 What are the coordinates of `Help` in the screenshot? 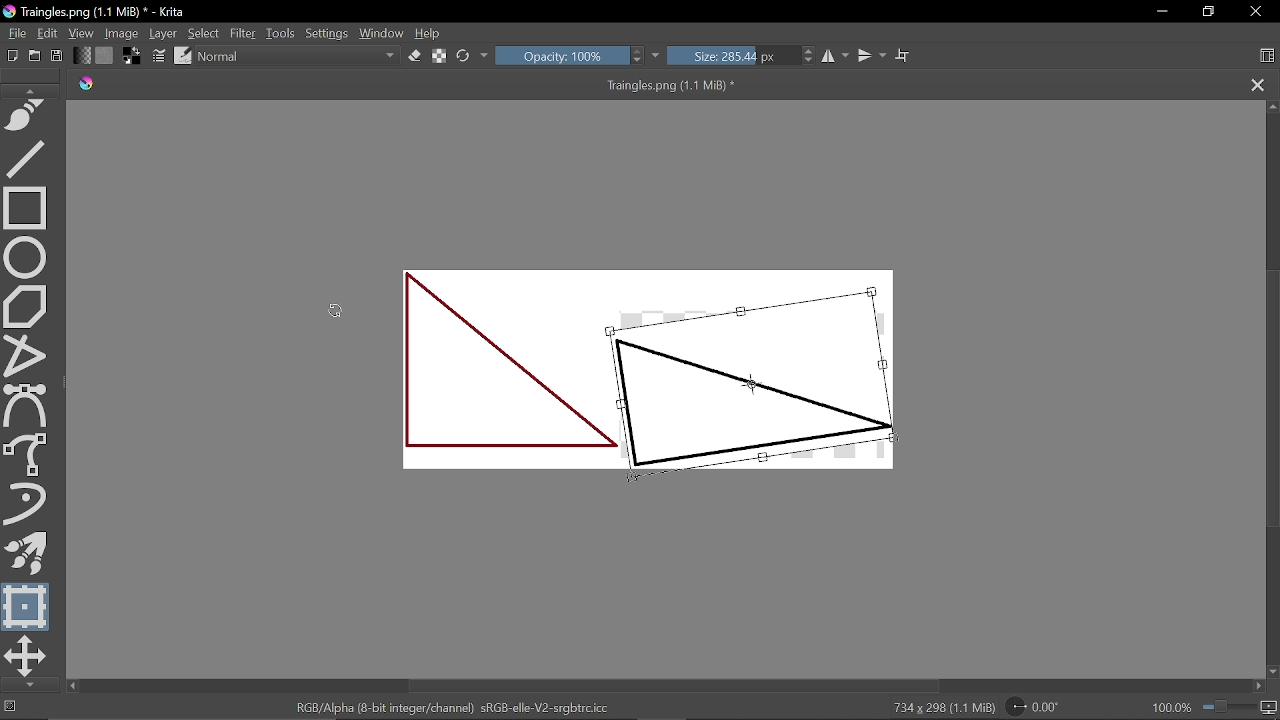 It's located at (428, 34).